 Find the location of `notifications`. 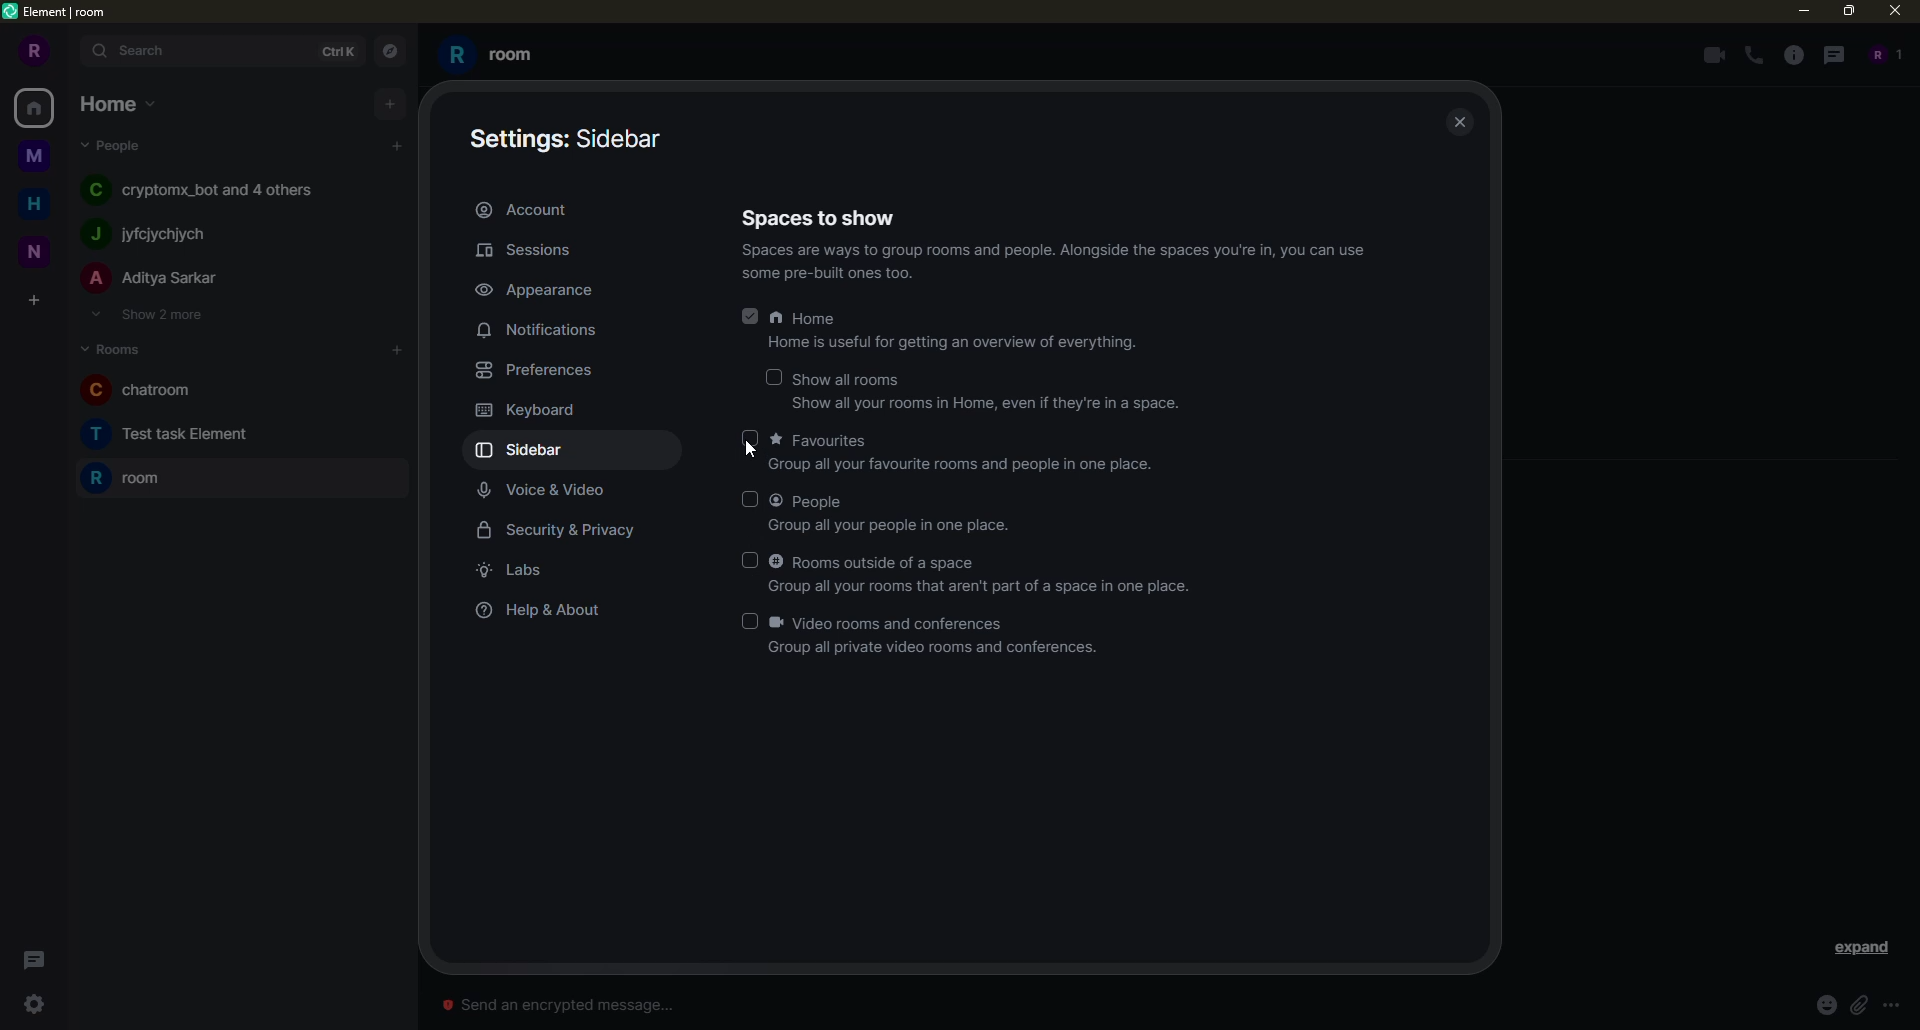

notifications is located at coordinates (543, 330).